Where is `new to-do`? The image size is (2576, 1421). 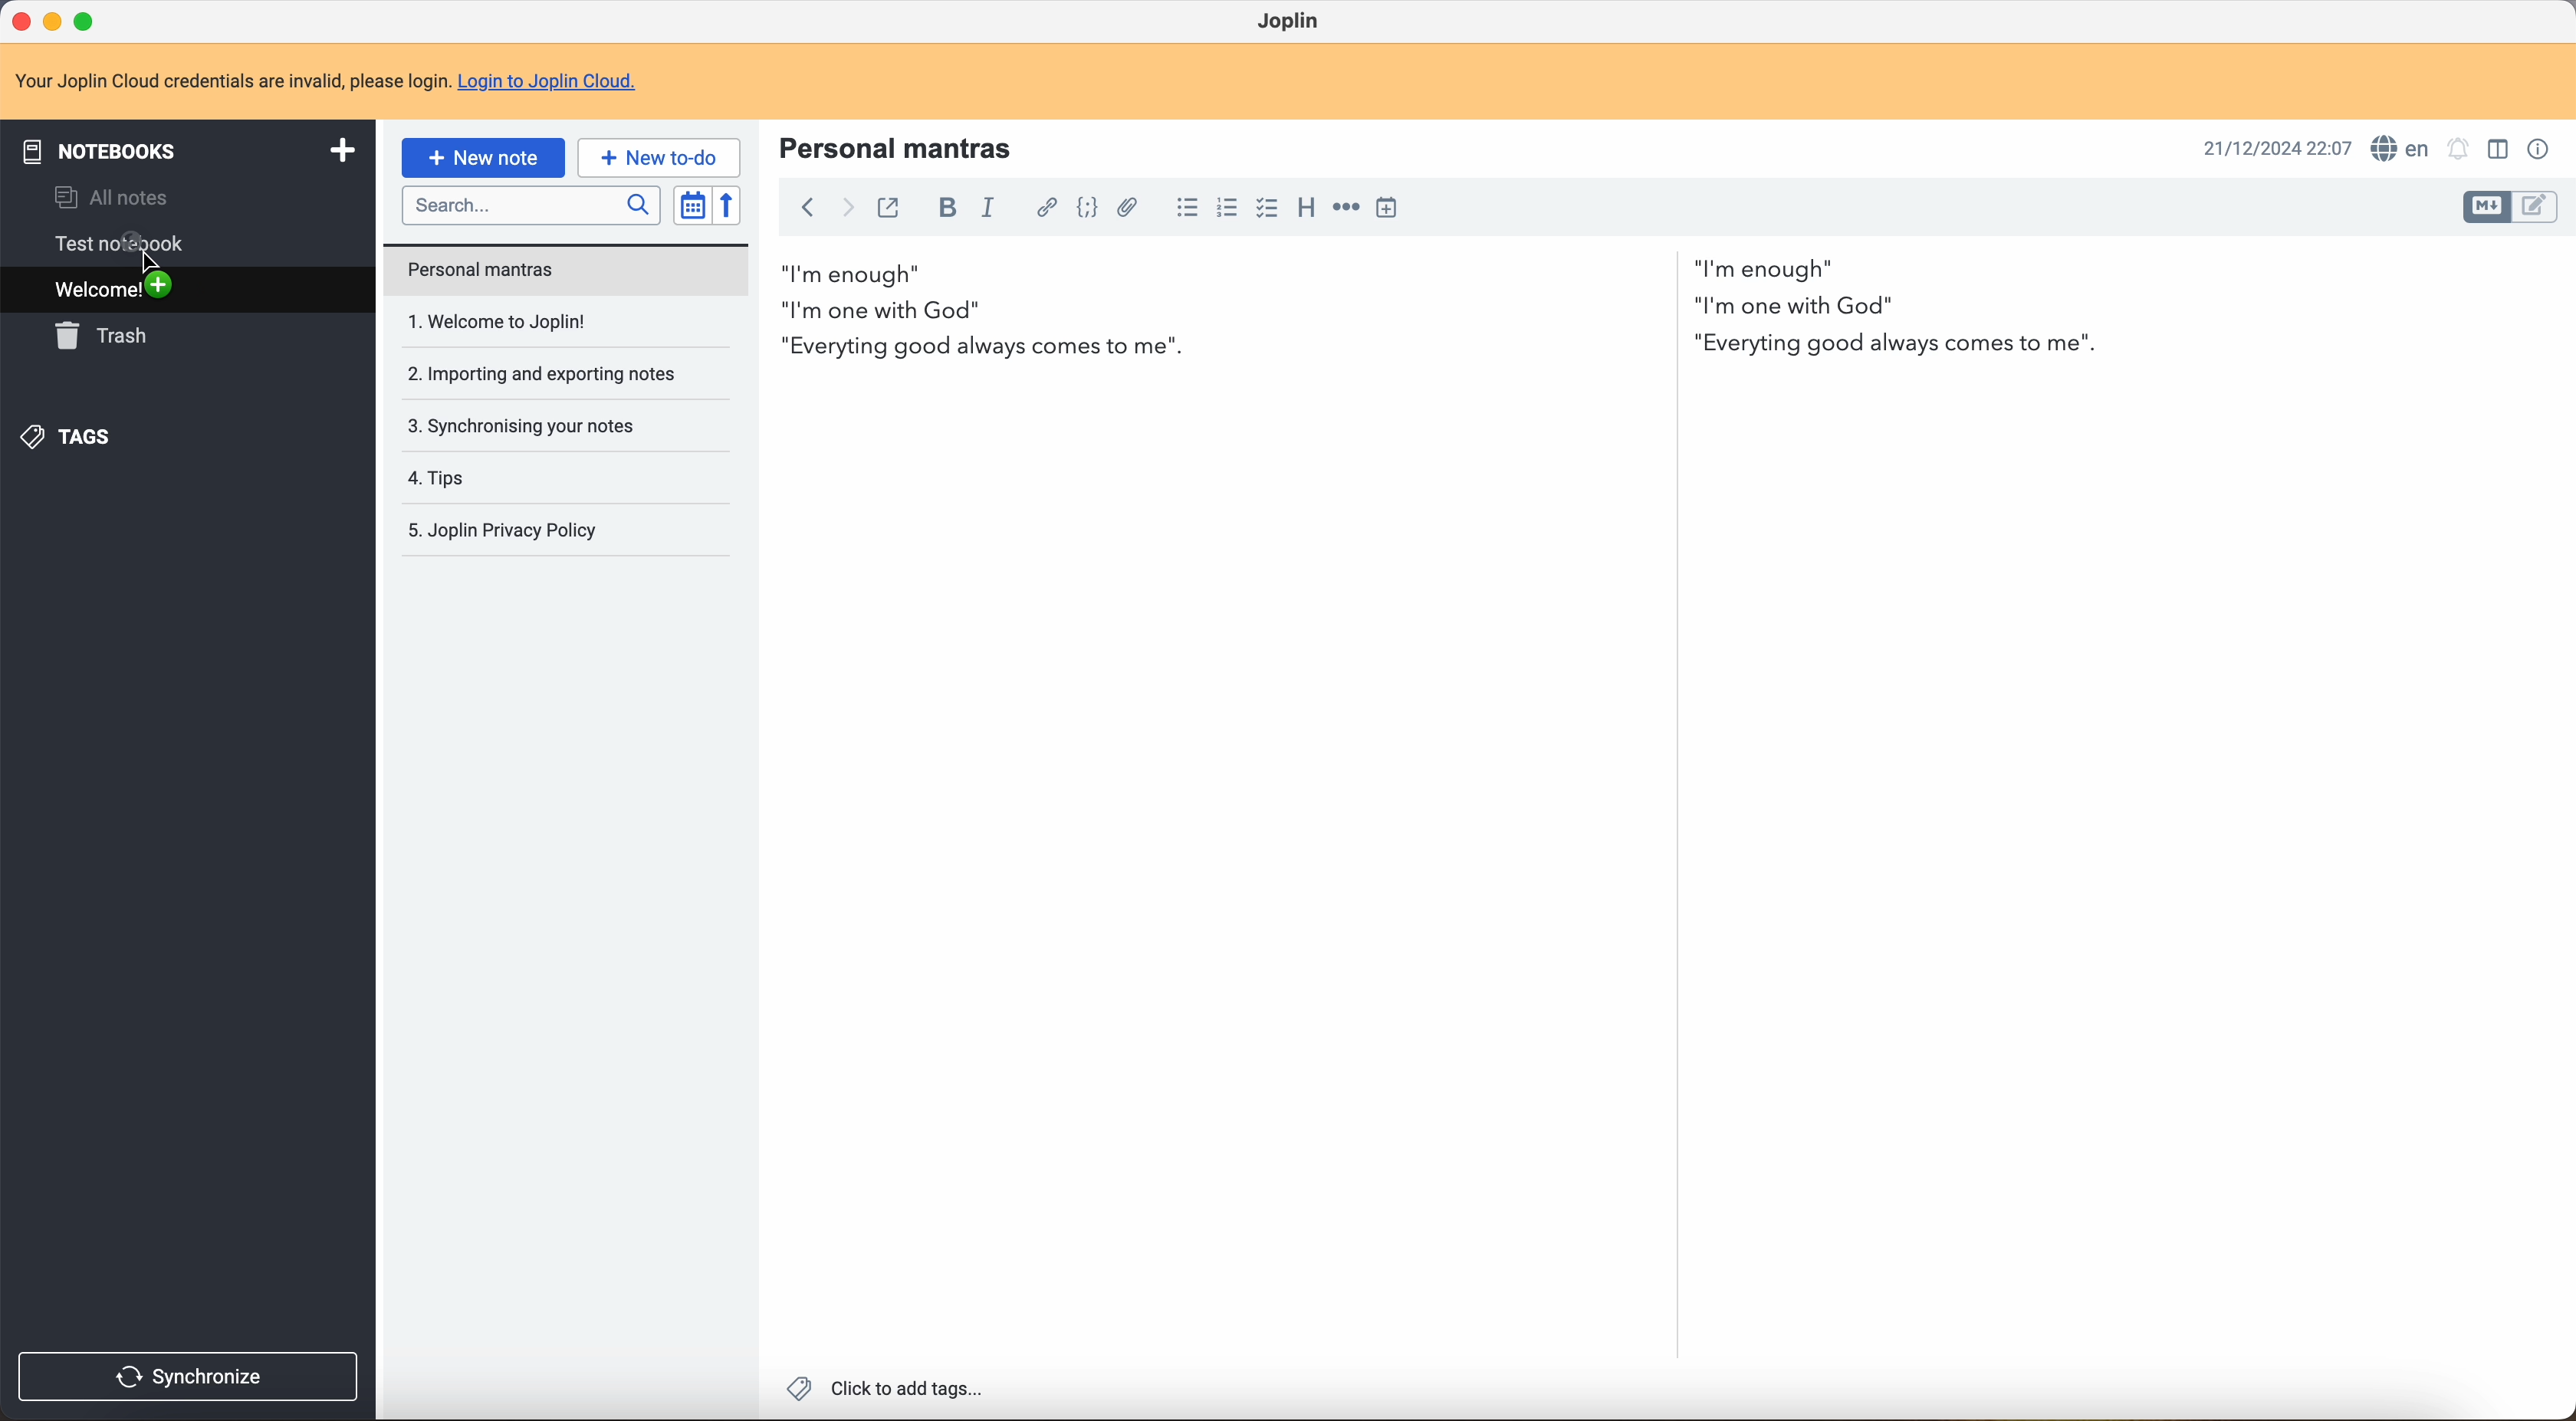 new to-do is located at coordinates (658, 156).